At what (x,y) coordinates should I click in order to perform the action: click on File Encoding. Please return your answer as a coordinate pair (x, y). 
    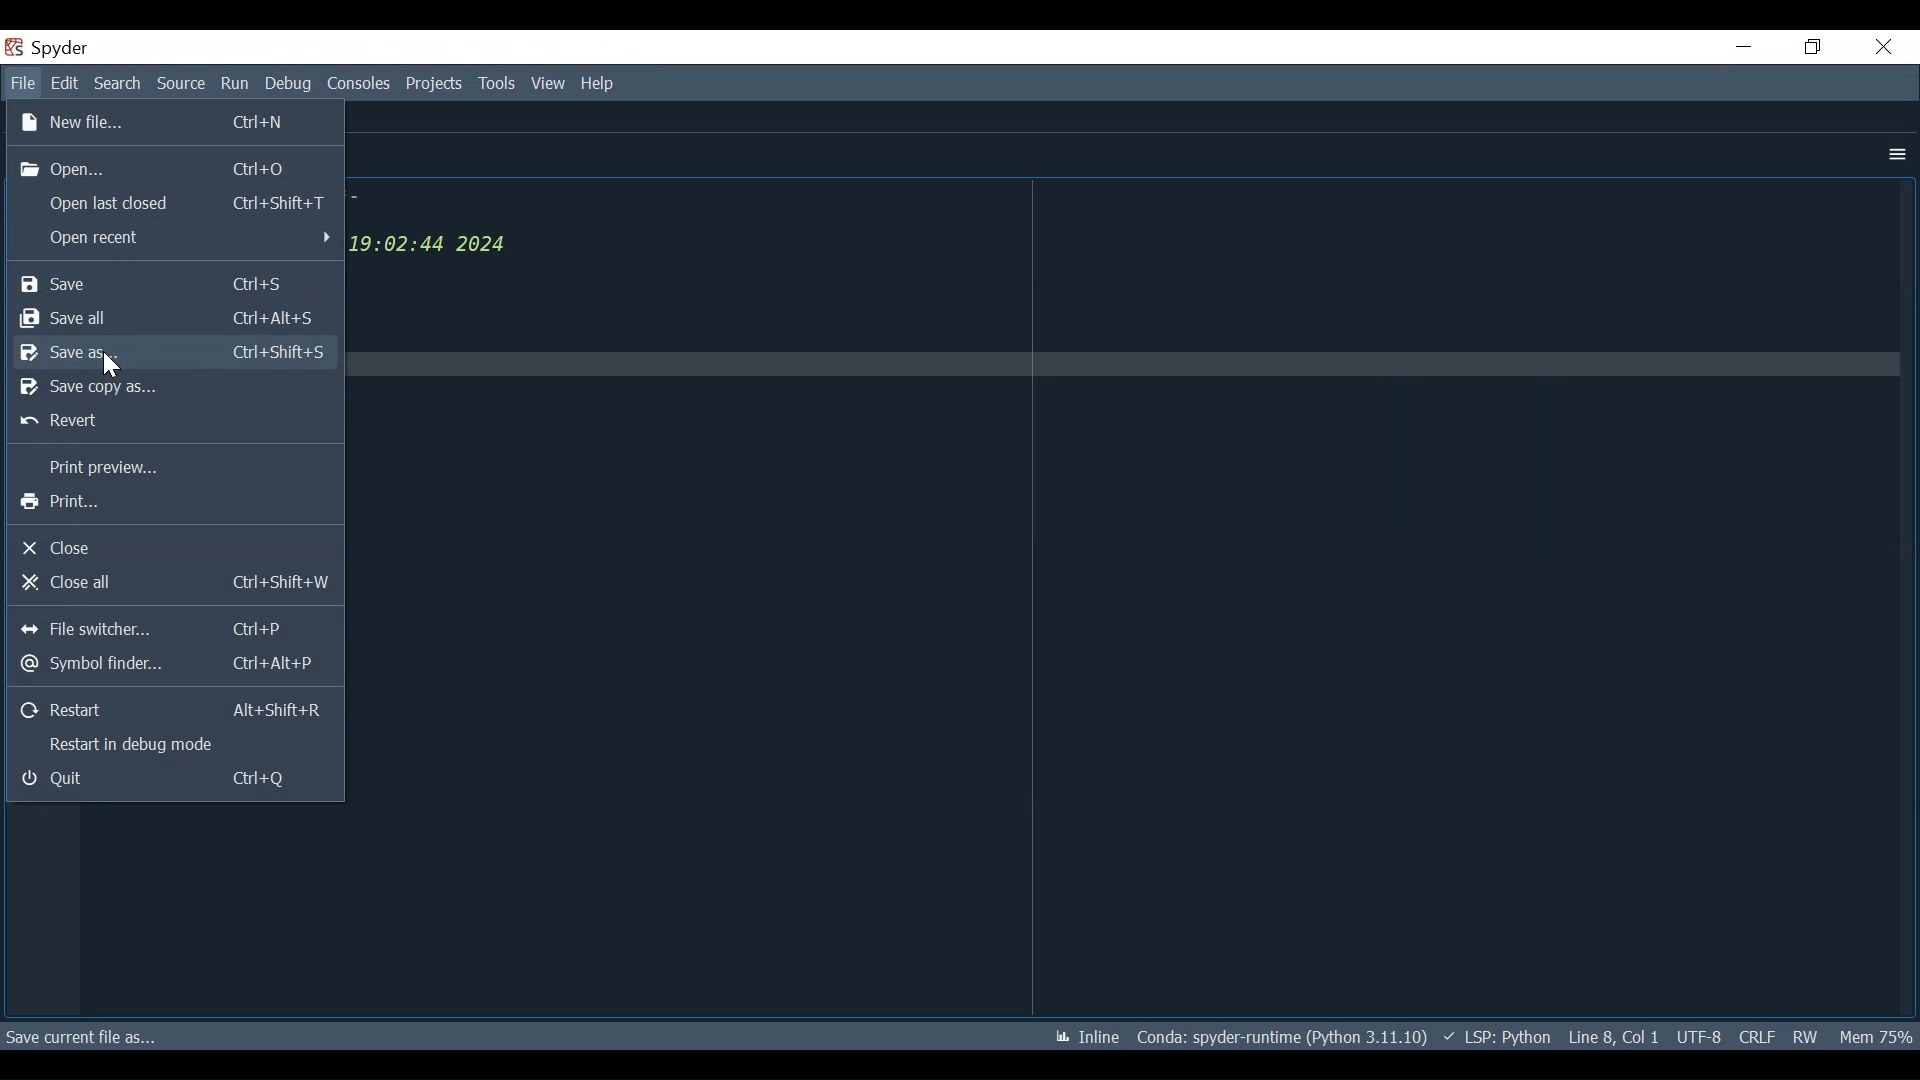
    Looking at the image, I should click on (1700, 1037).